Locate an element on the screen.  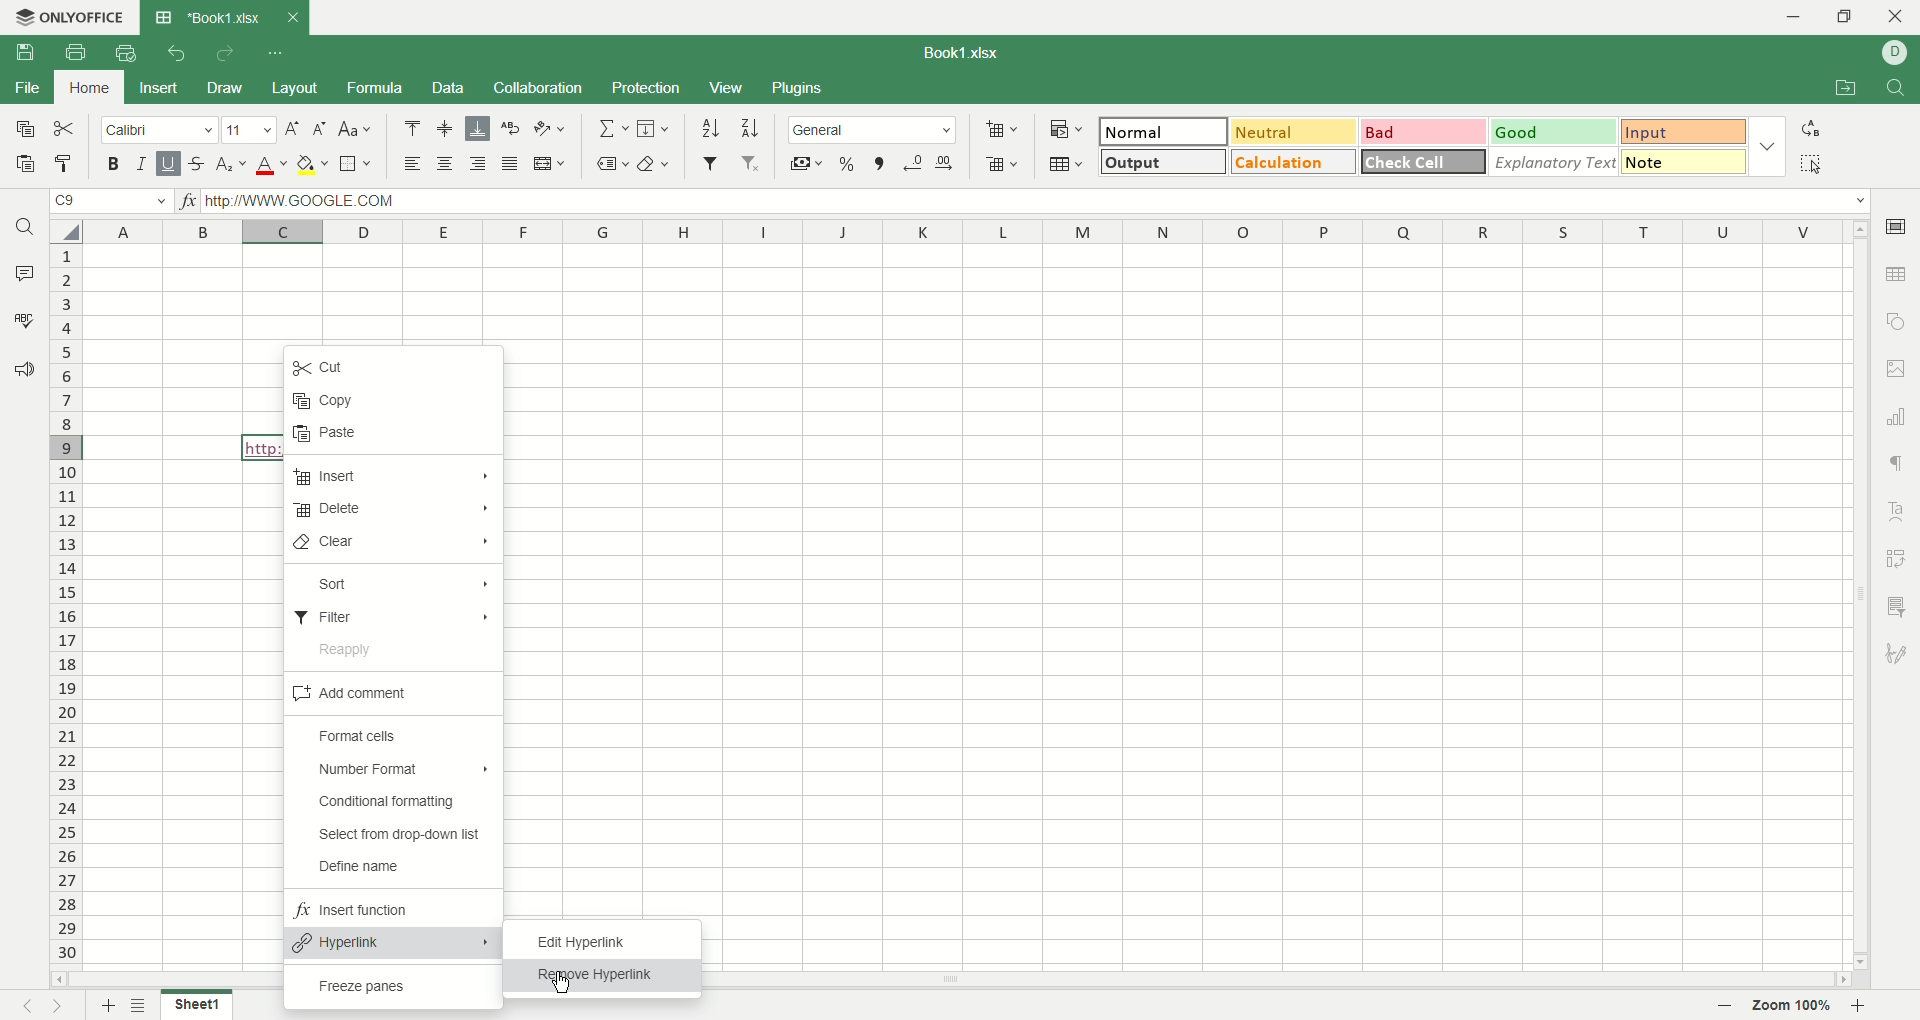
calculation is located at coordinates (1294, 162).